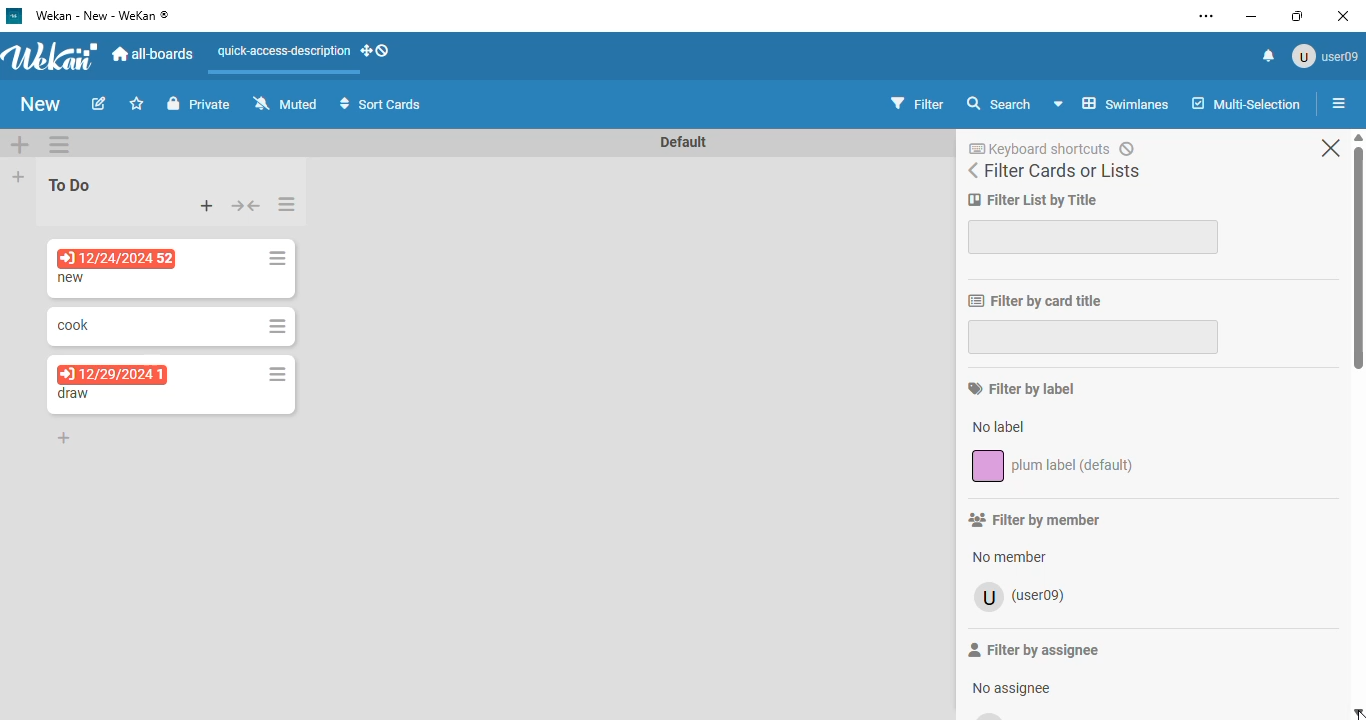 The width and height of the screenshot is (1366, 720). What do you see at coordinates (277, 327) in the screenshot?
I see `card actions` at bounding box center [277, 327].